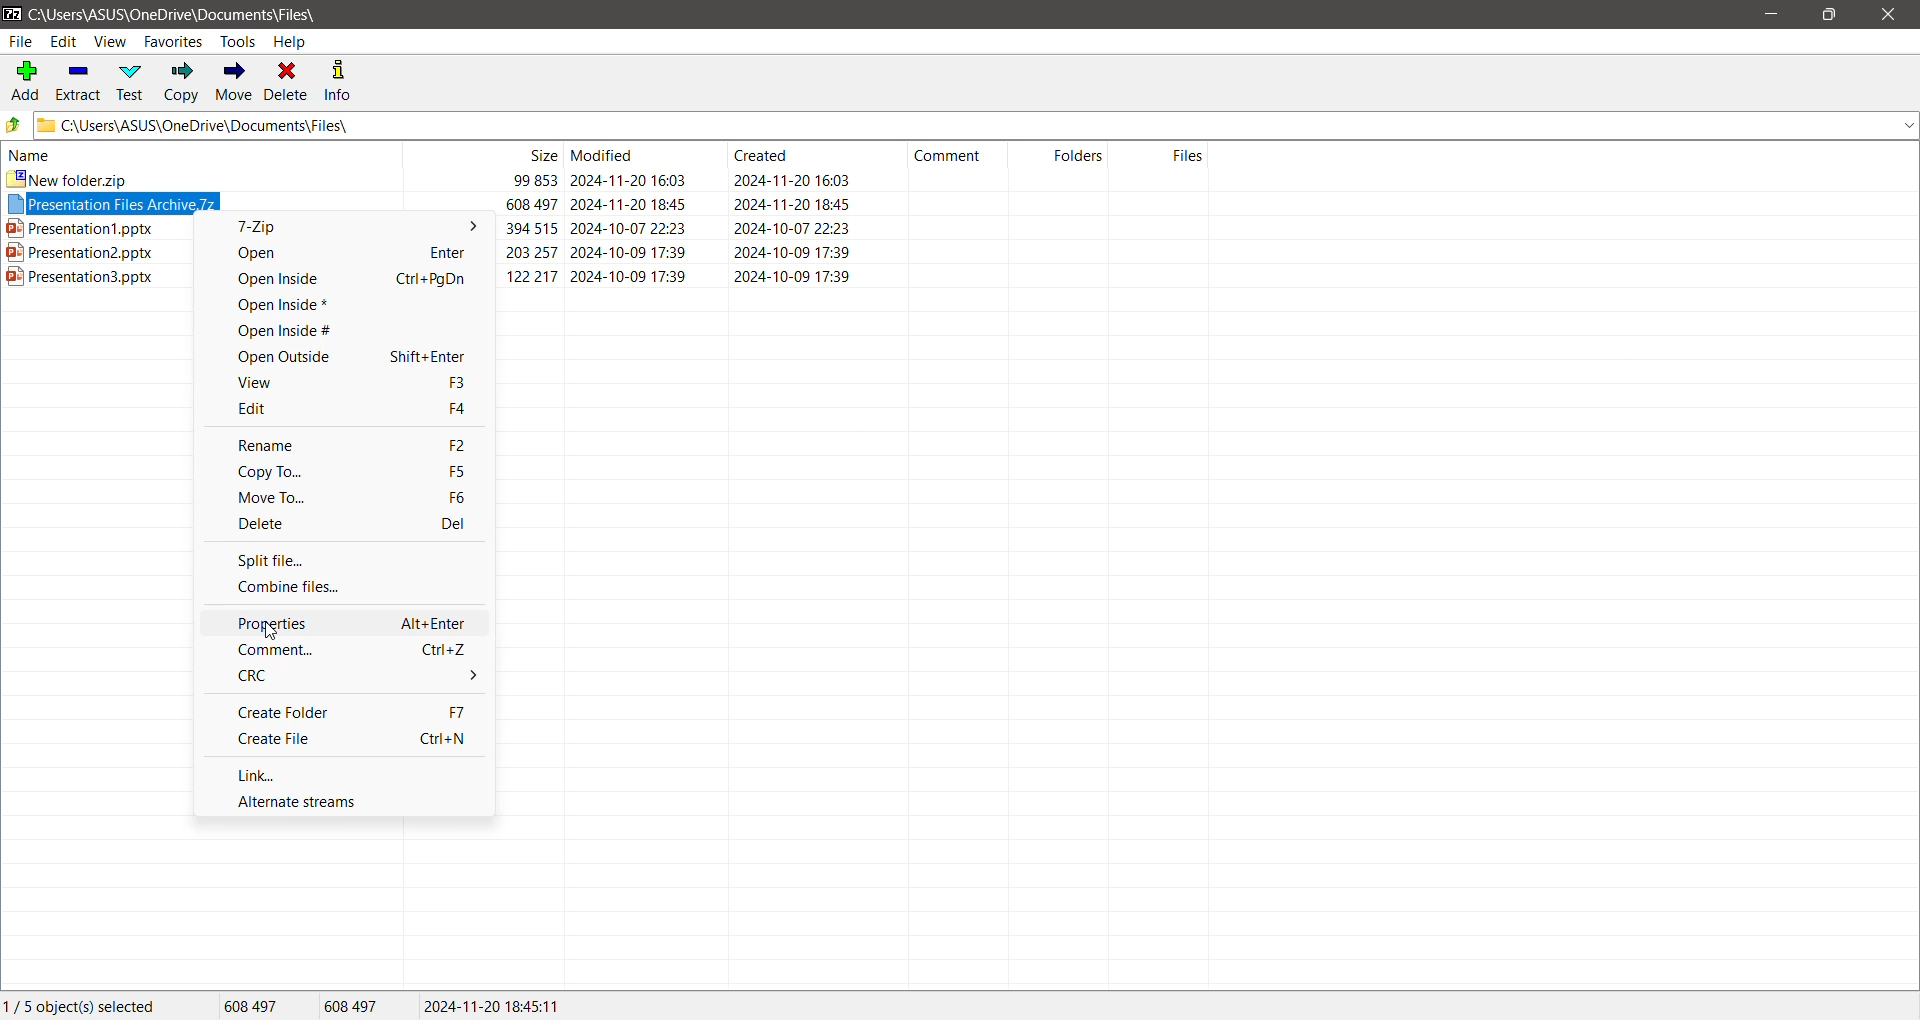 This screenshot has height=1020, width=1920. What do you see at coordinates (294, 254) in the screenshot?
I see `Open` at bounding box center [294, 254].